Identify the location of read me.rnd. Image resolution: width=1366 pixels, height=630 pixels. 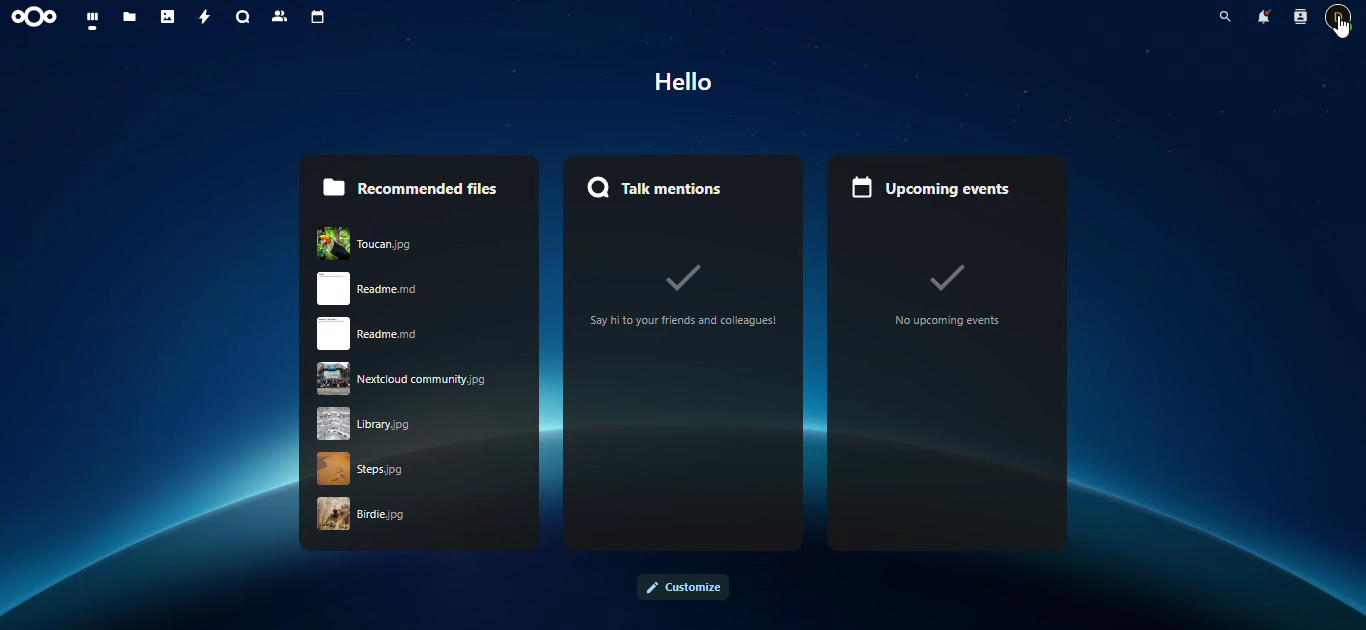
(403, 288).